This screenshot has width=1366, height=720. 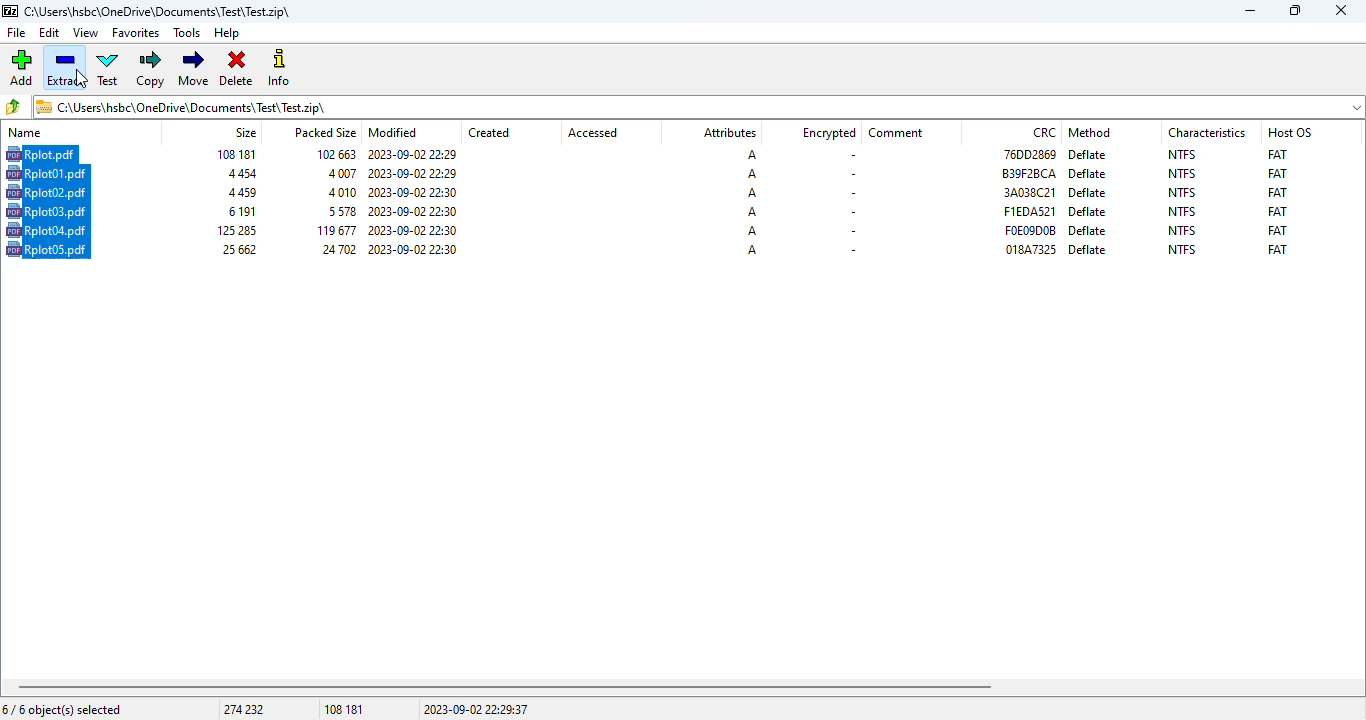 What do you see at coordinates (1181, 249) in the screenshot?
I see `NTFS` at bounding box center [1181, 249].